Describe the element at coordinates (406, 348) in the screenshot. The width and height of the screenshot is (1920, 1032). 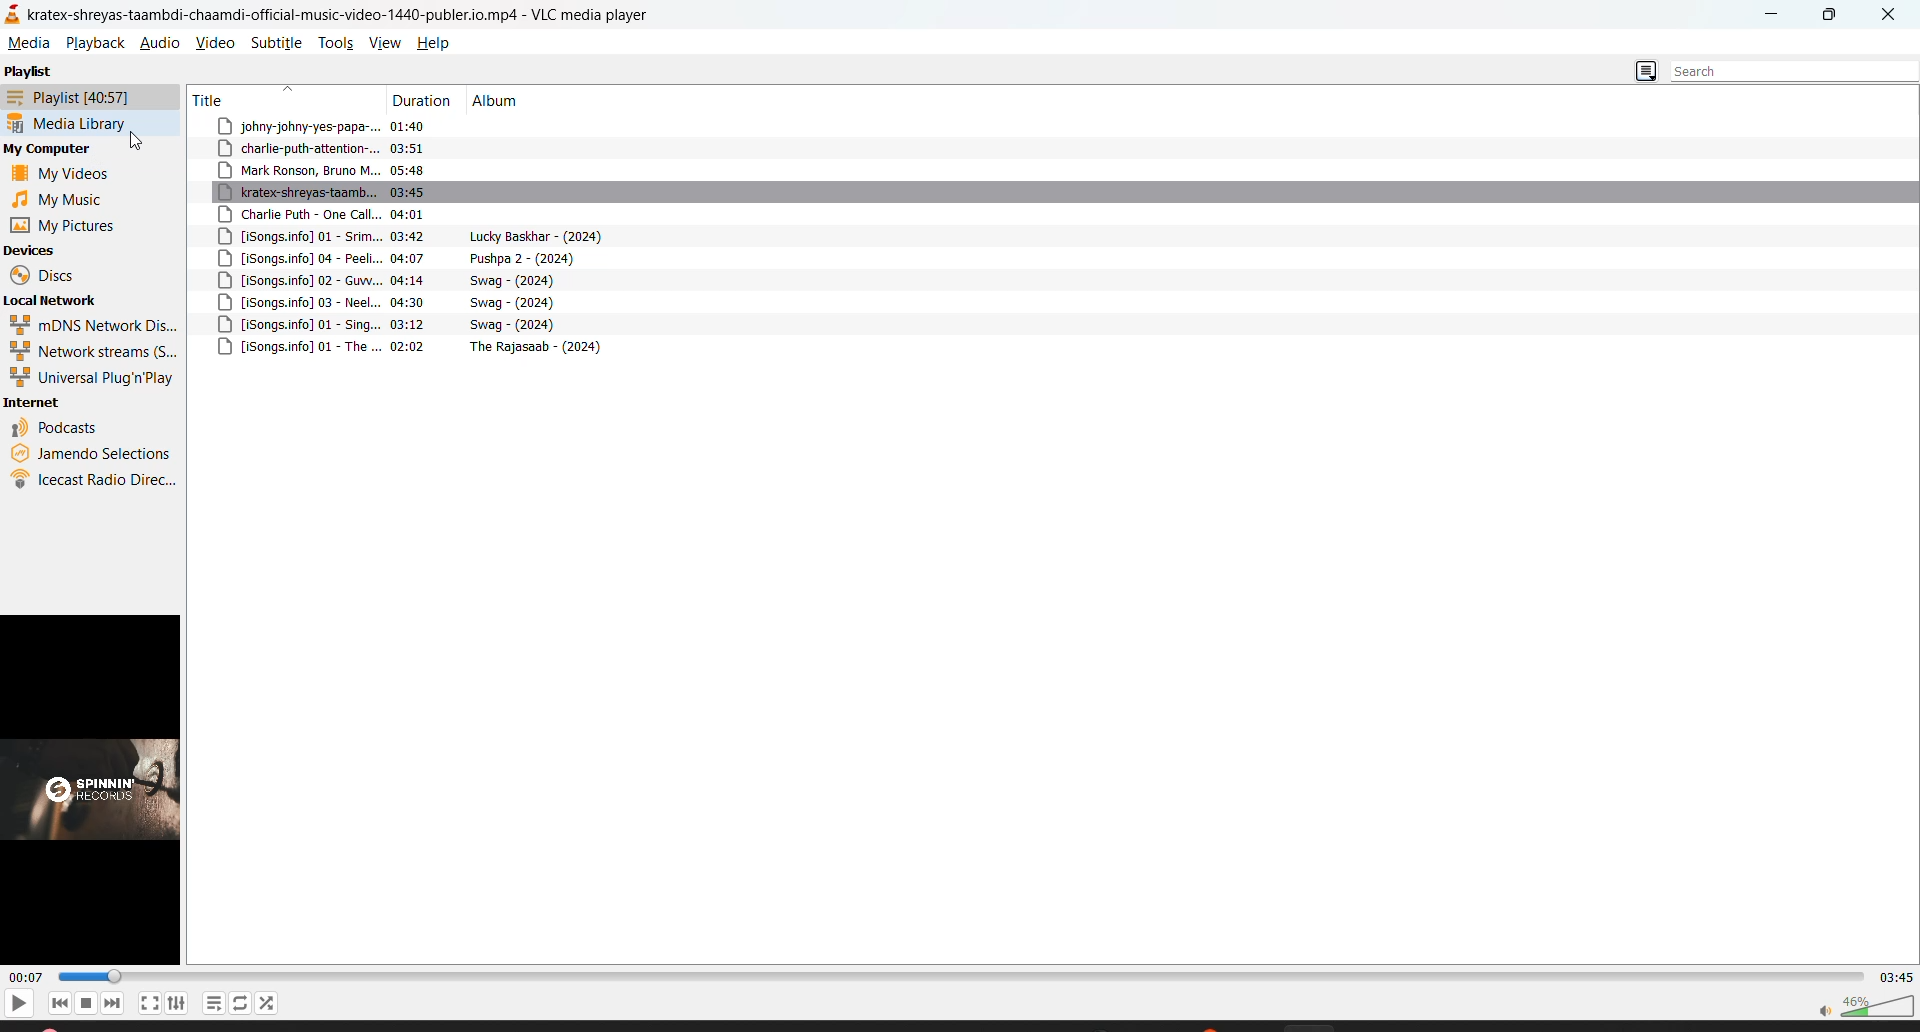
I see `track title , duration and album` at that location.